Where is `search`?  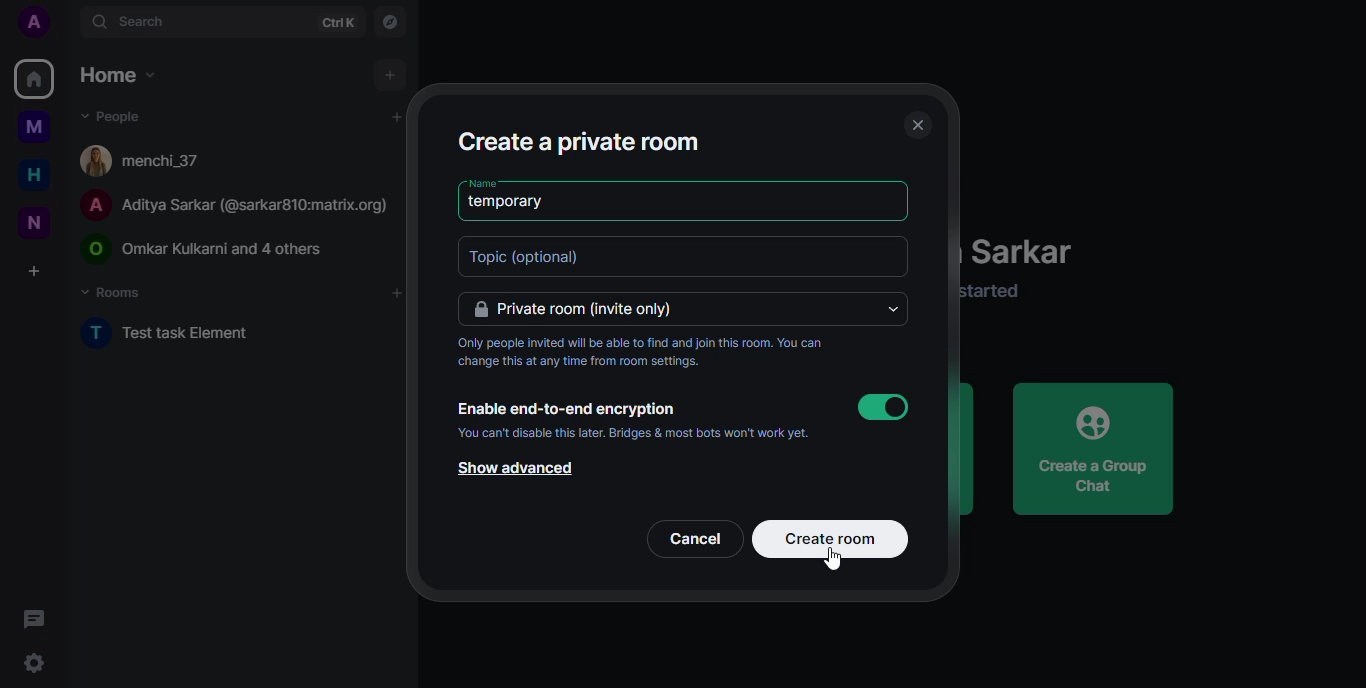 search is located at coordinates (133, 23).